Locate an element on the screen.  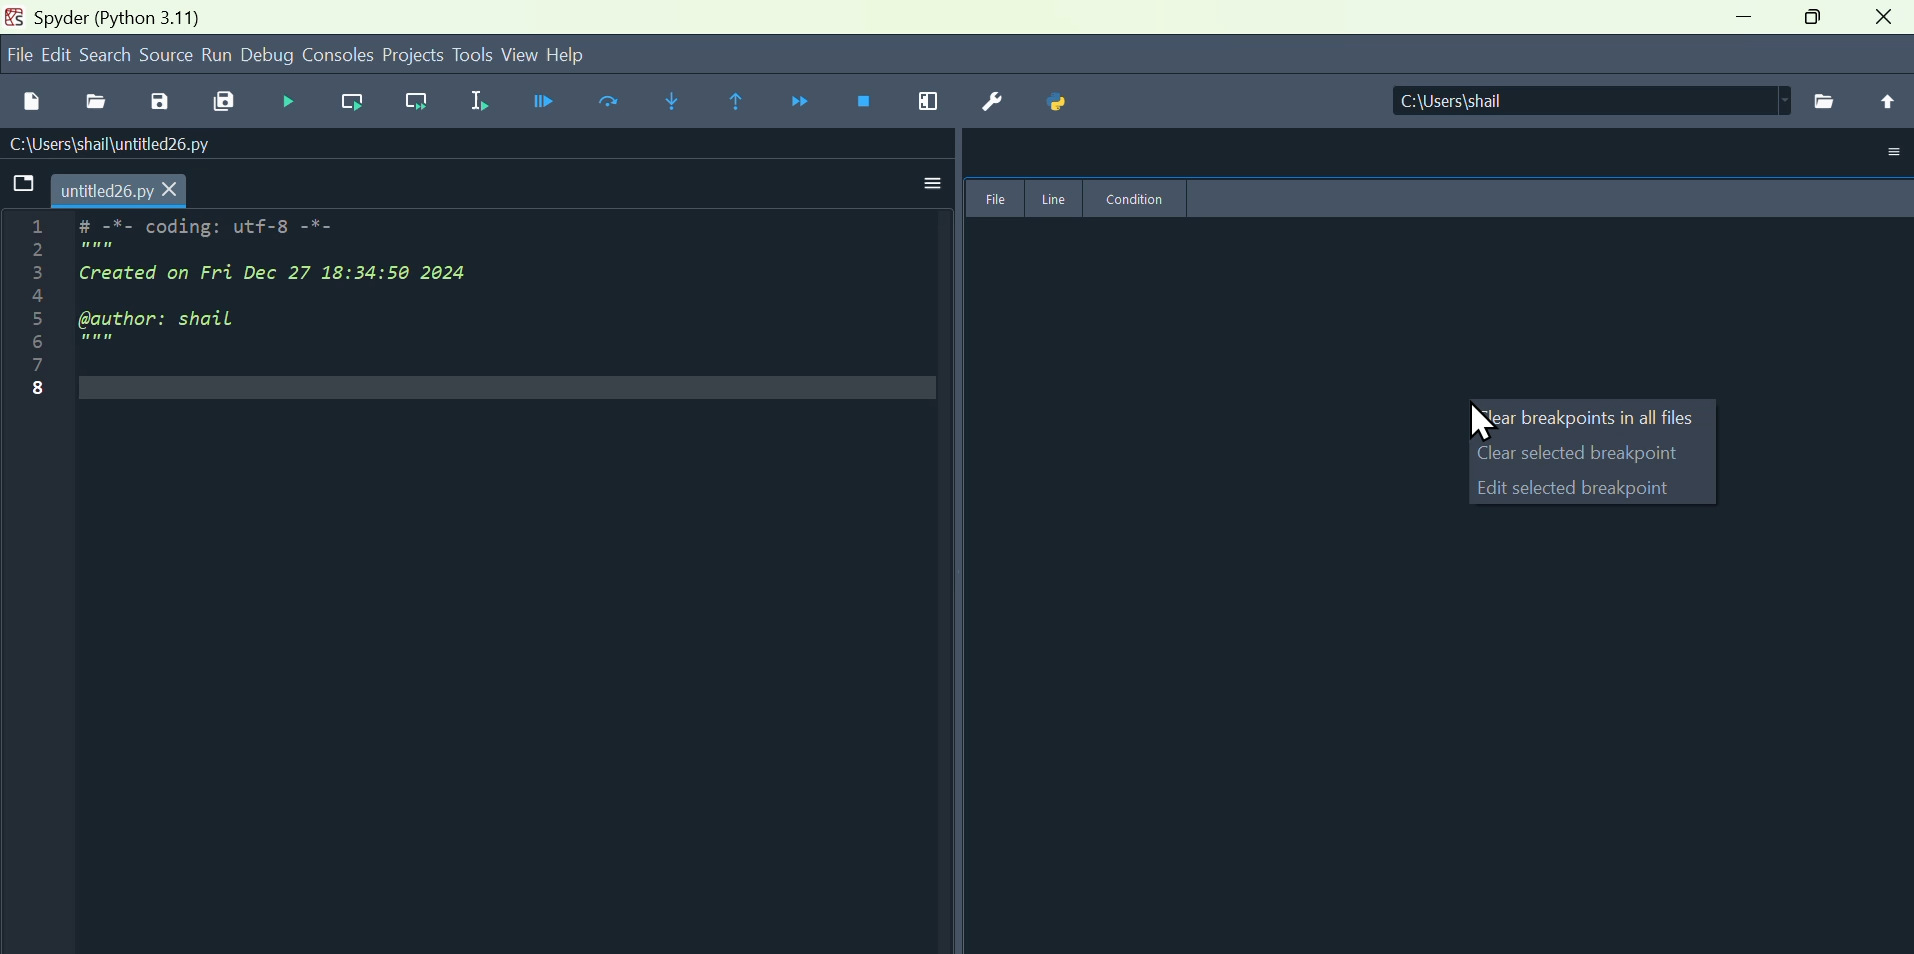
Run current line and go to the next one is located at coordinates (422, 102).